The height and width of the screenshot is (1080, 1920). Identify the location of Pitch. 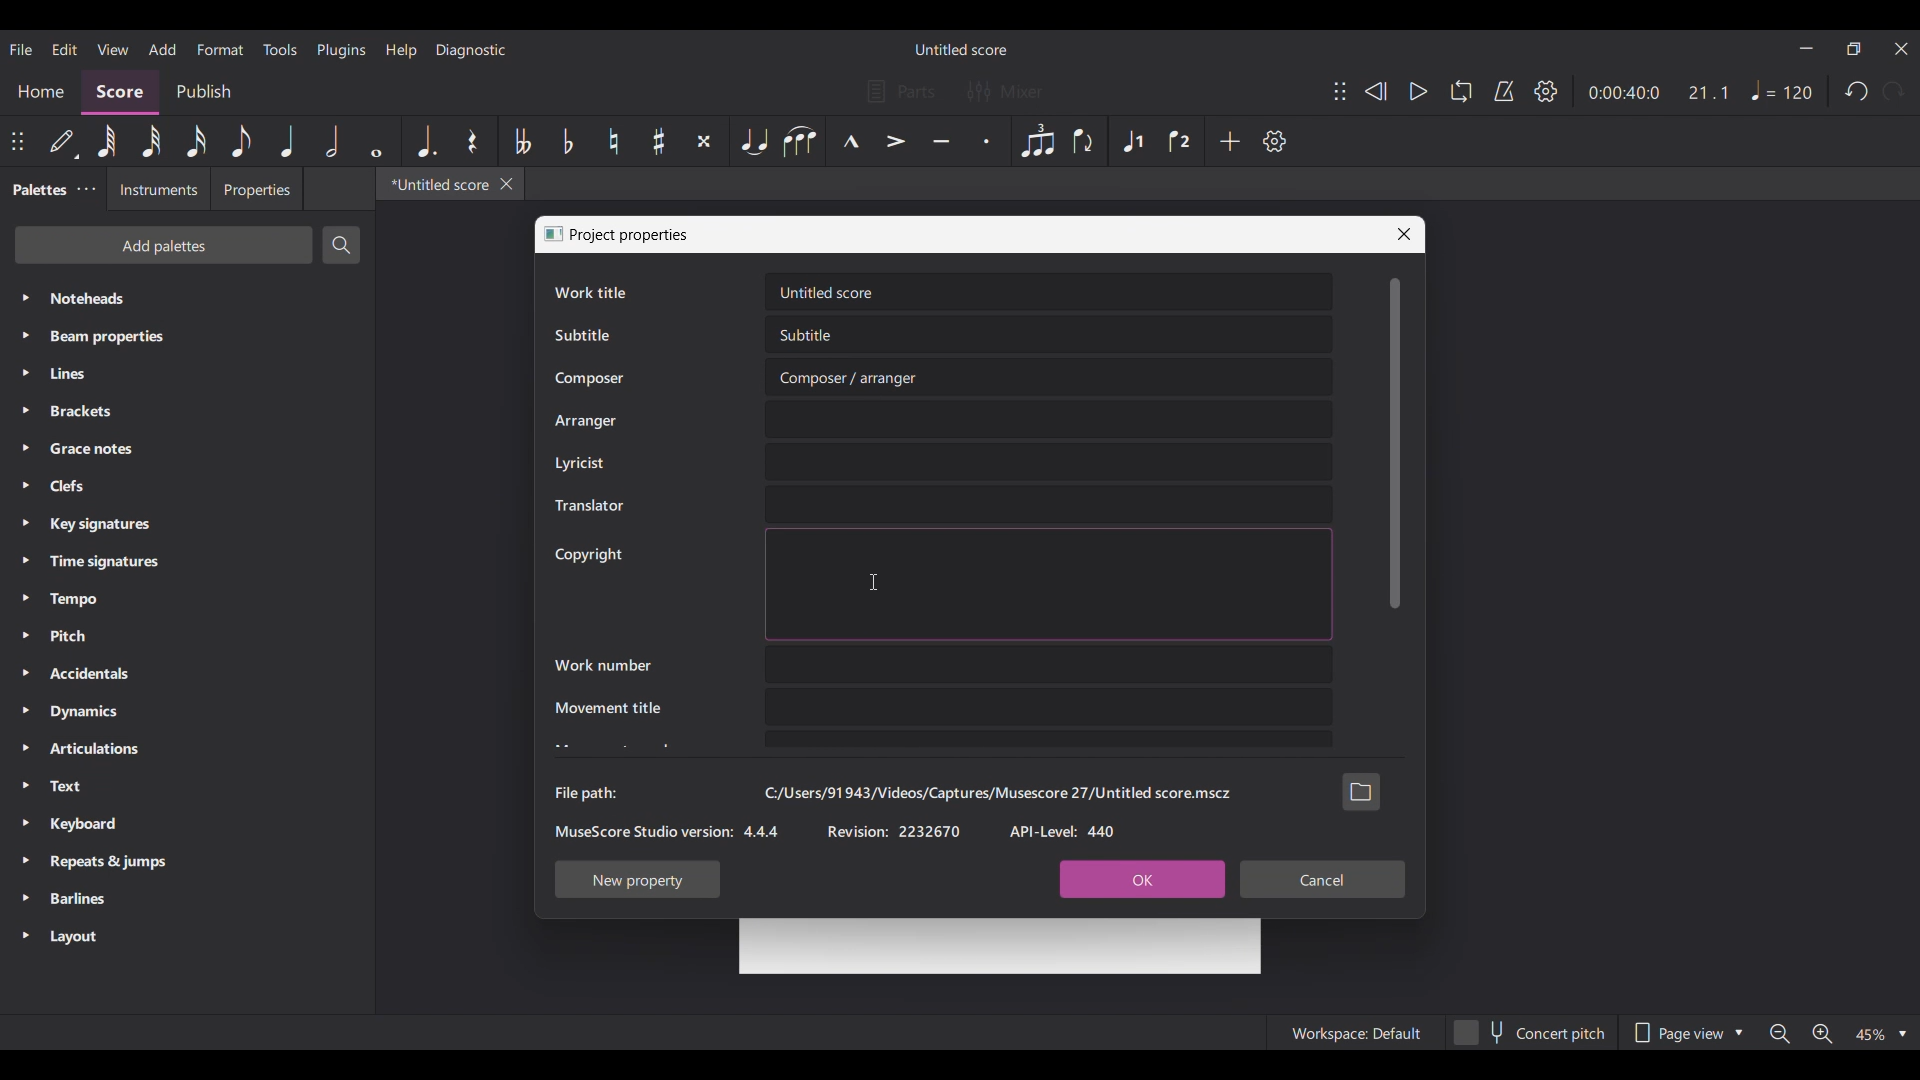
(188, 636).